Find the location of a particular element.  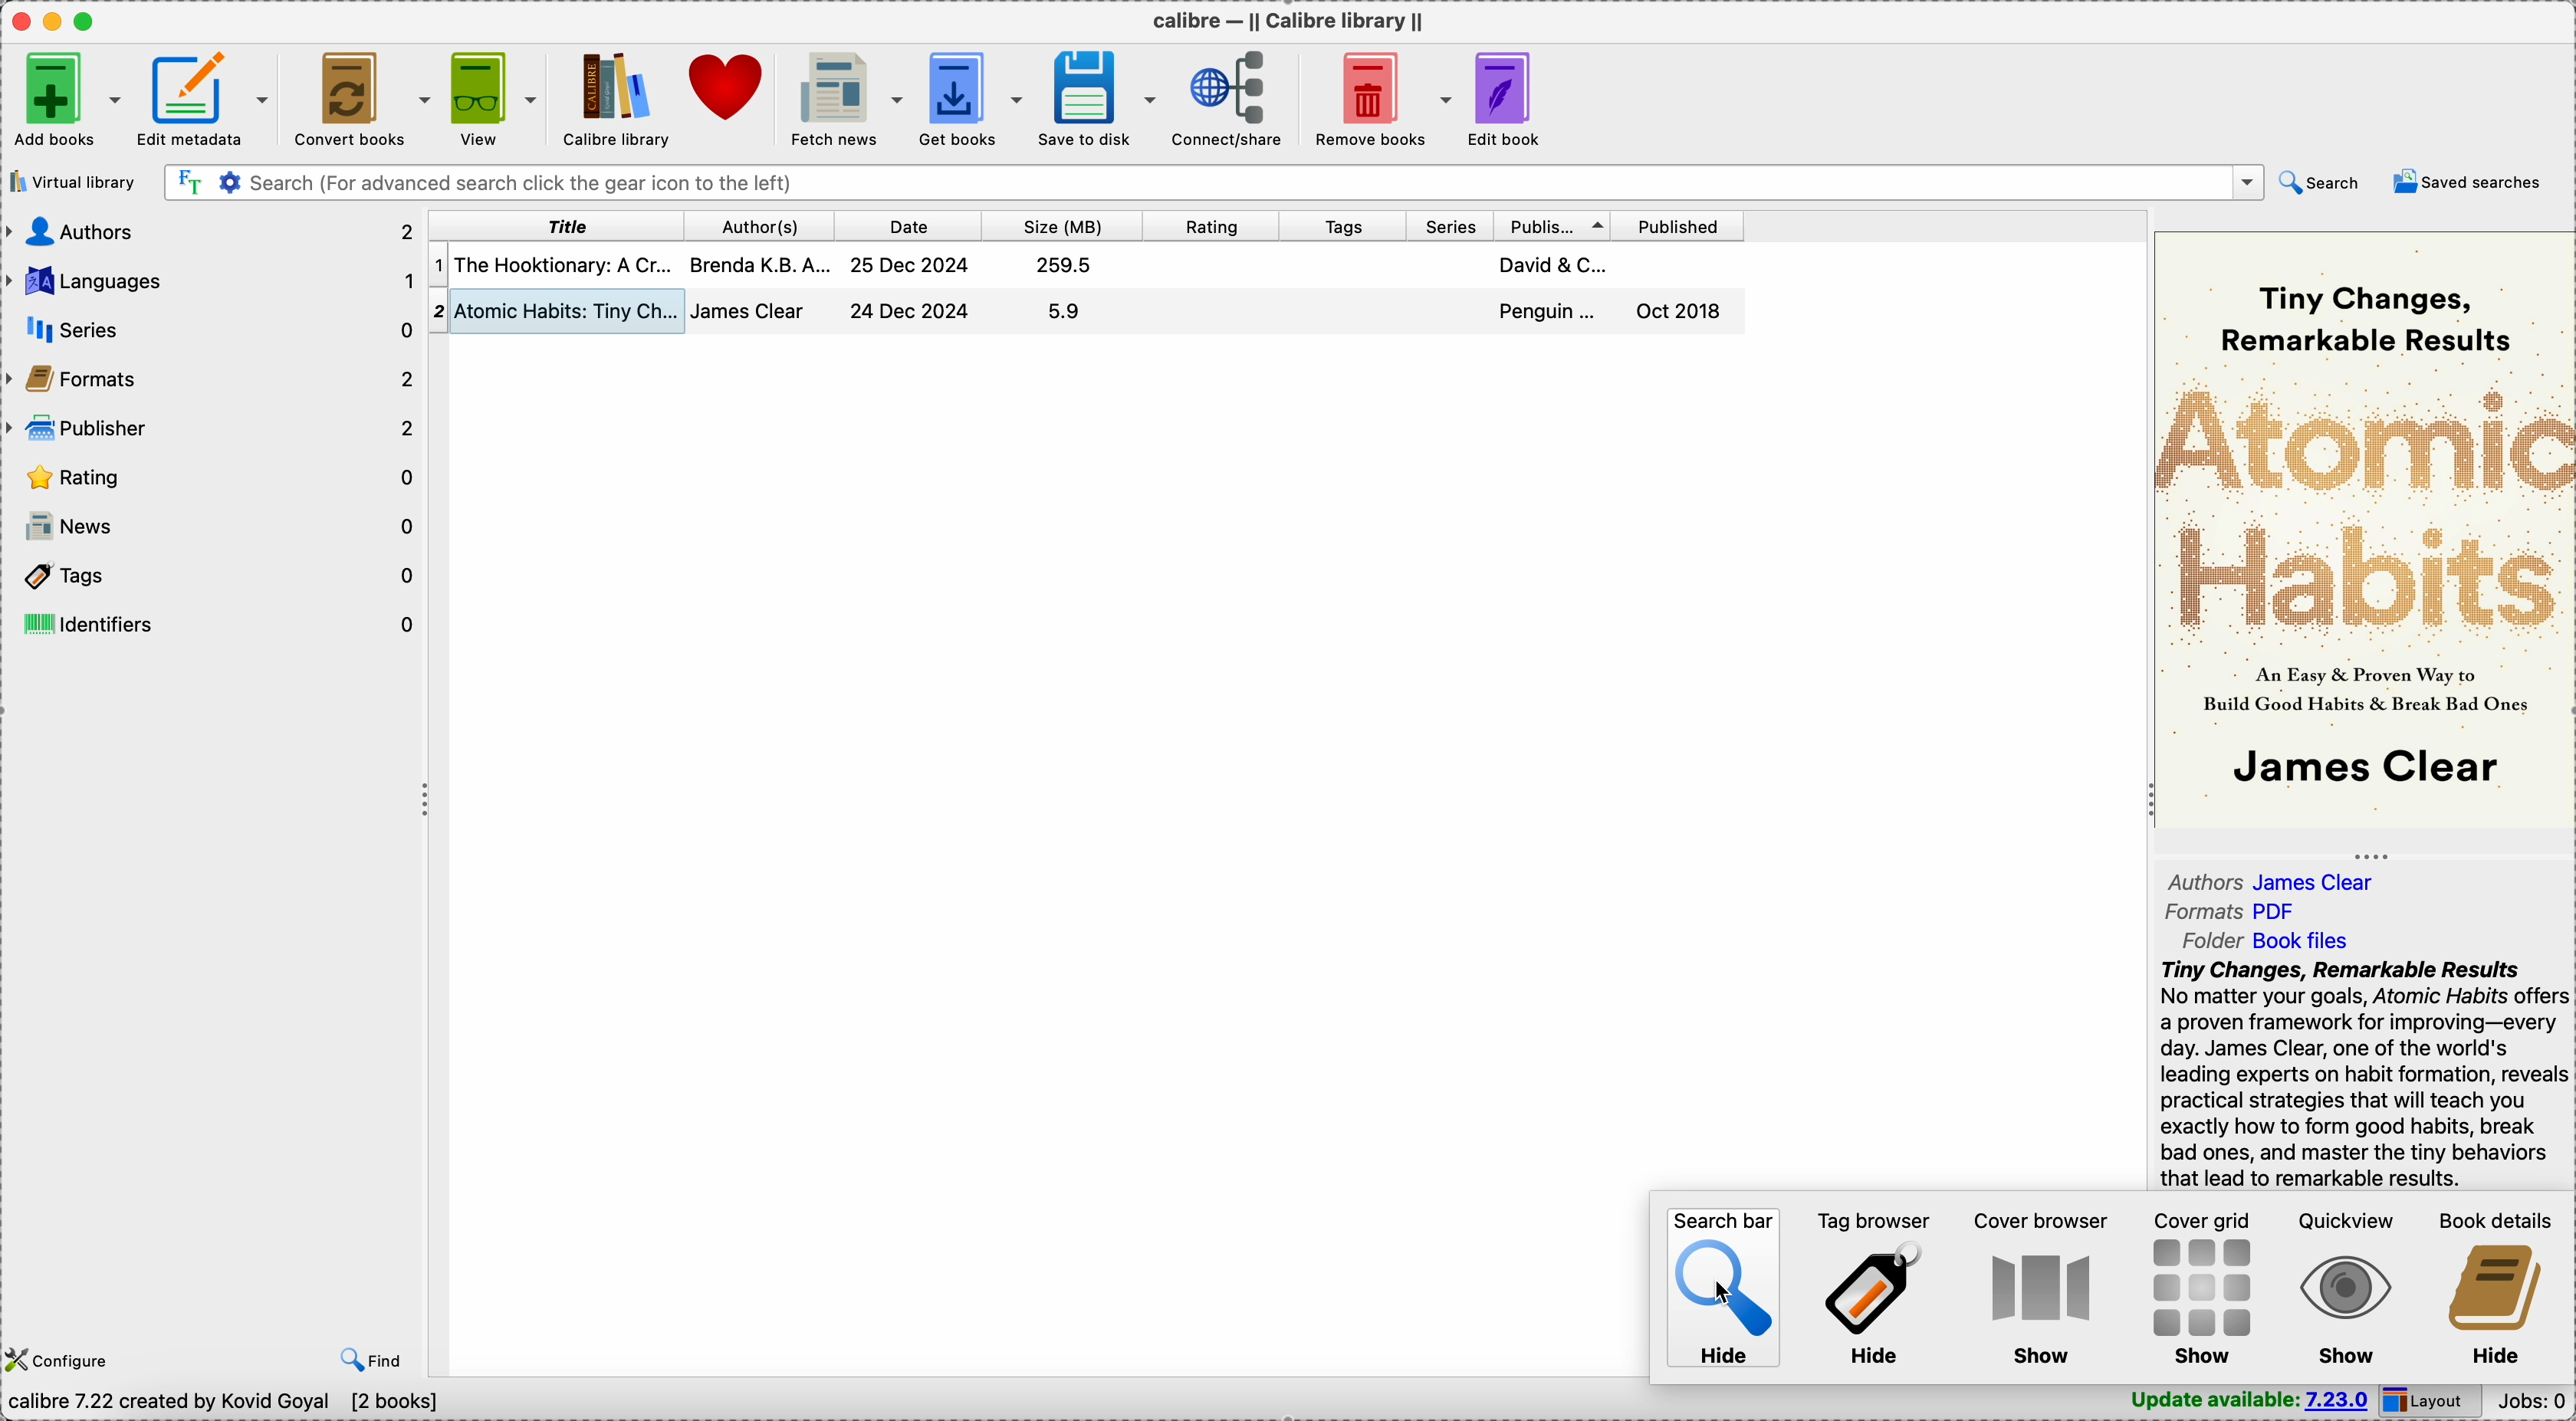

series is located at coordinates (213, 331).